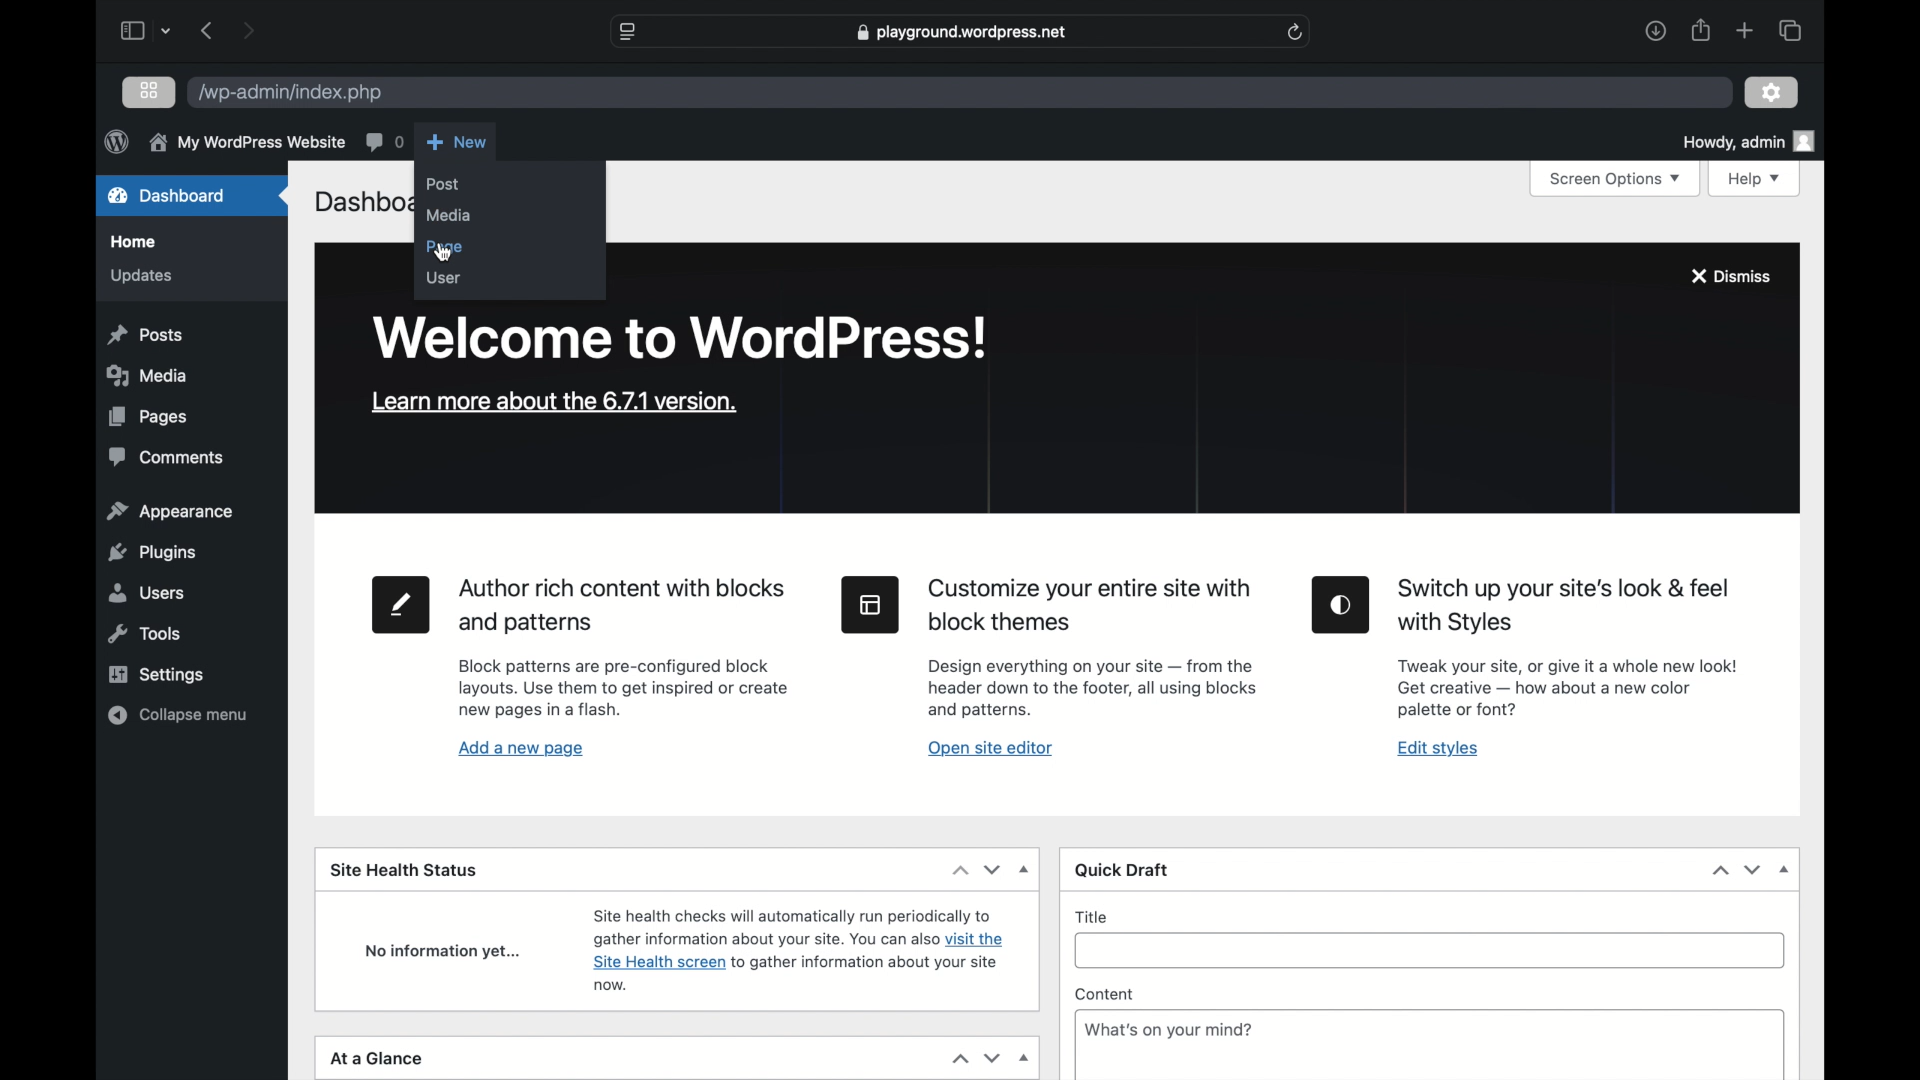 The image size is (1920, 1080). Describe the element at coordinates (404, 872) in the screenshot. I see `site health status` at that location.